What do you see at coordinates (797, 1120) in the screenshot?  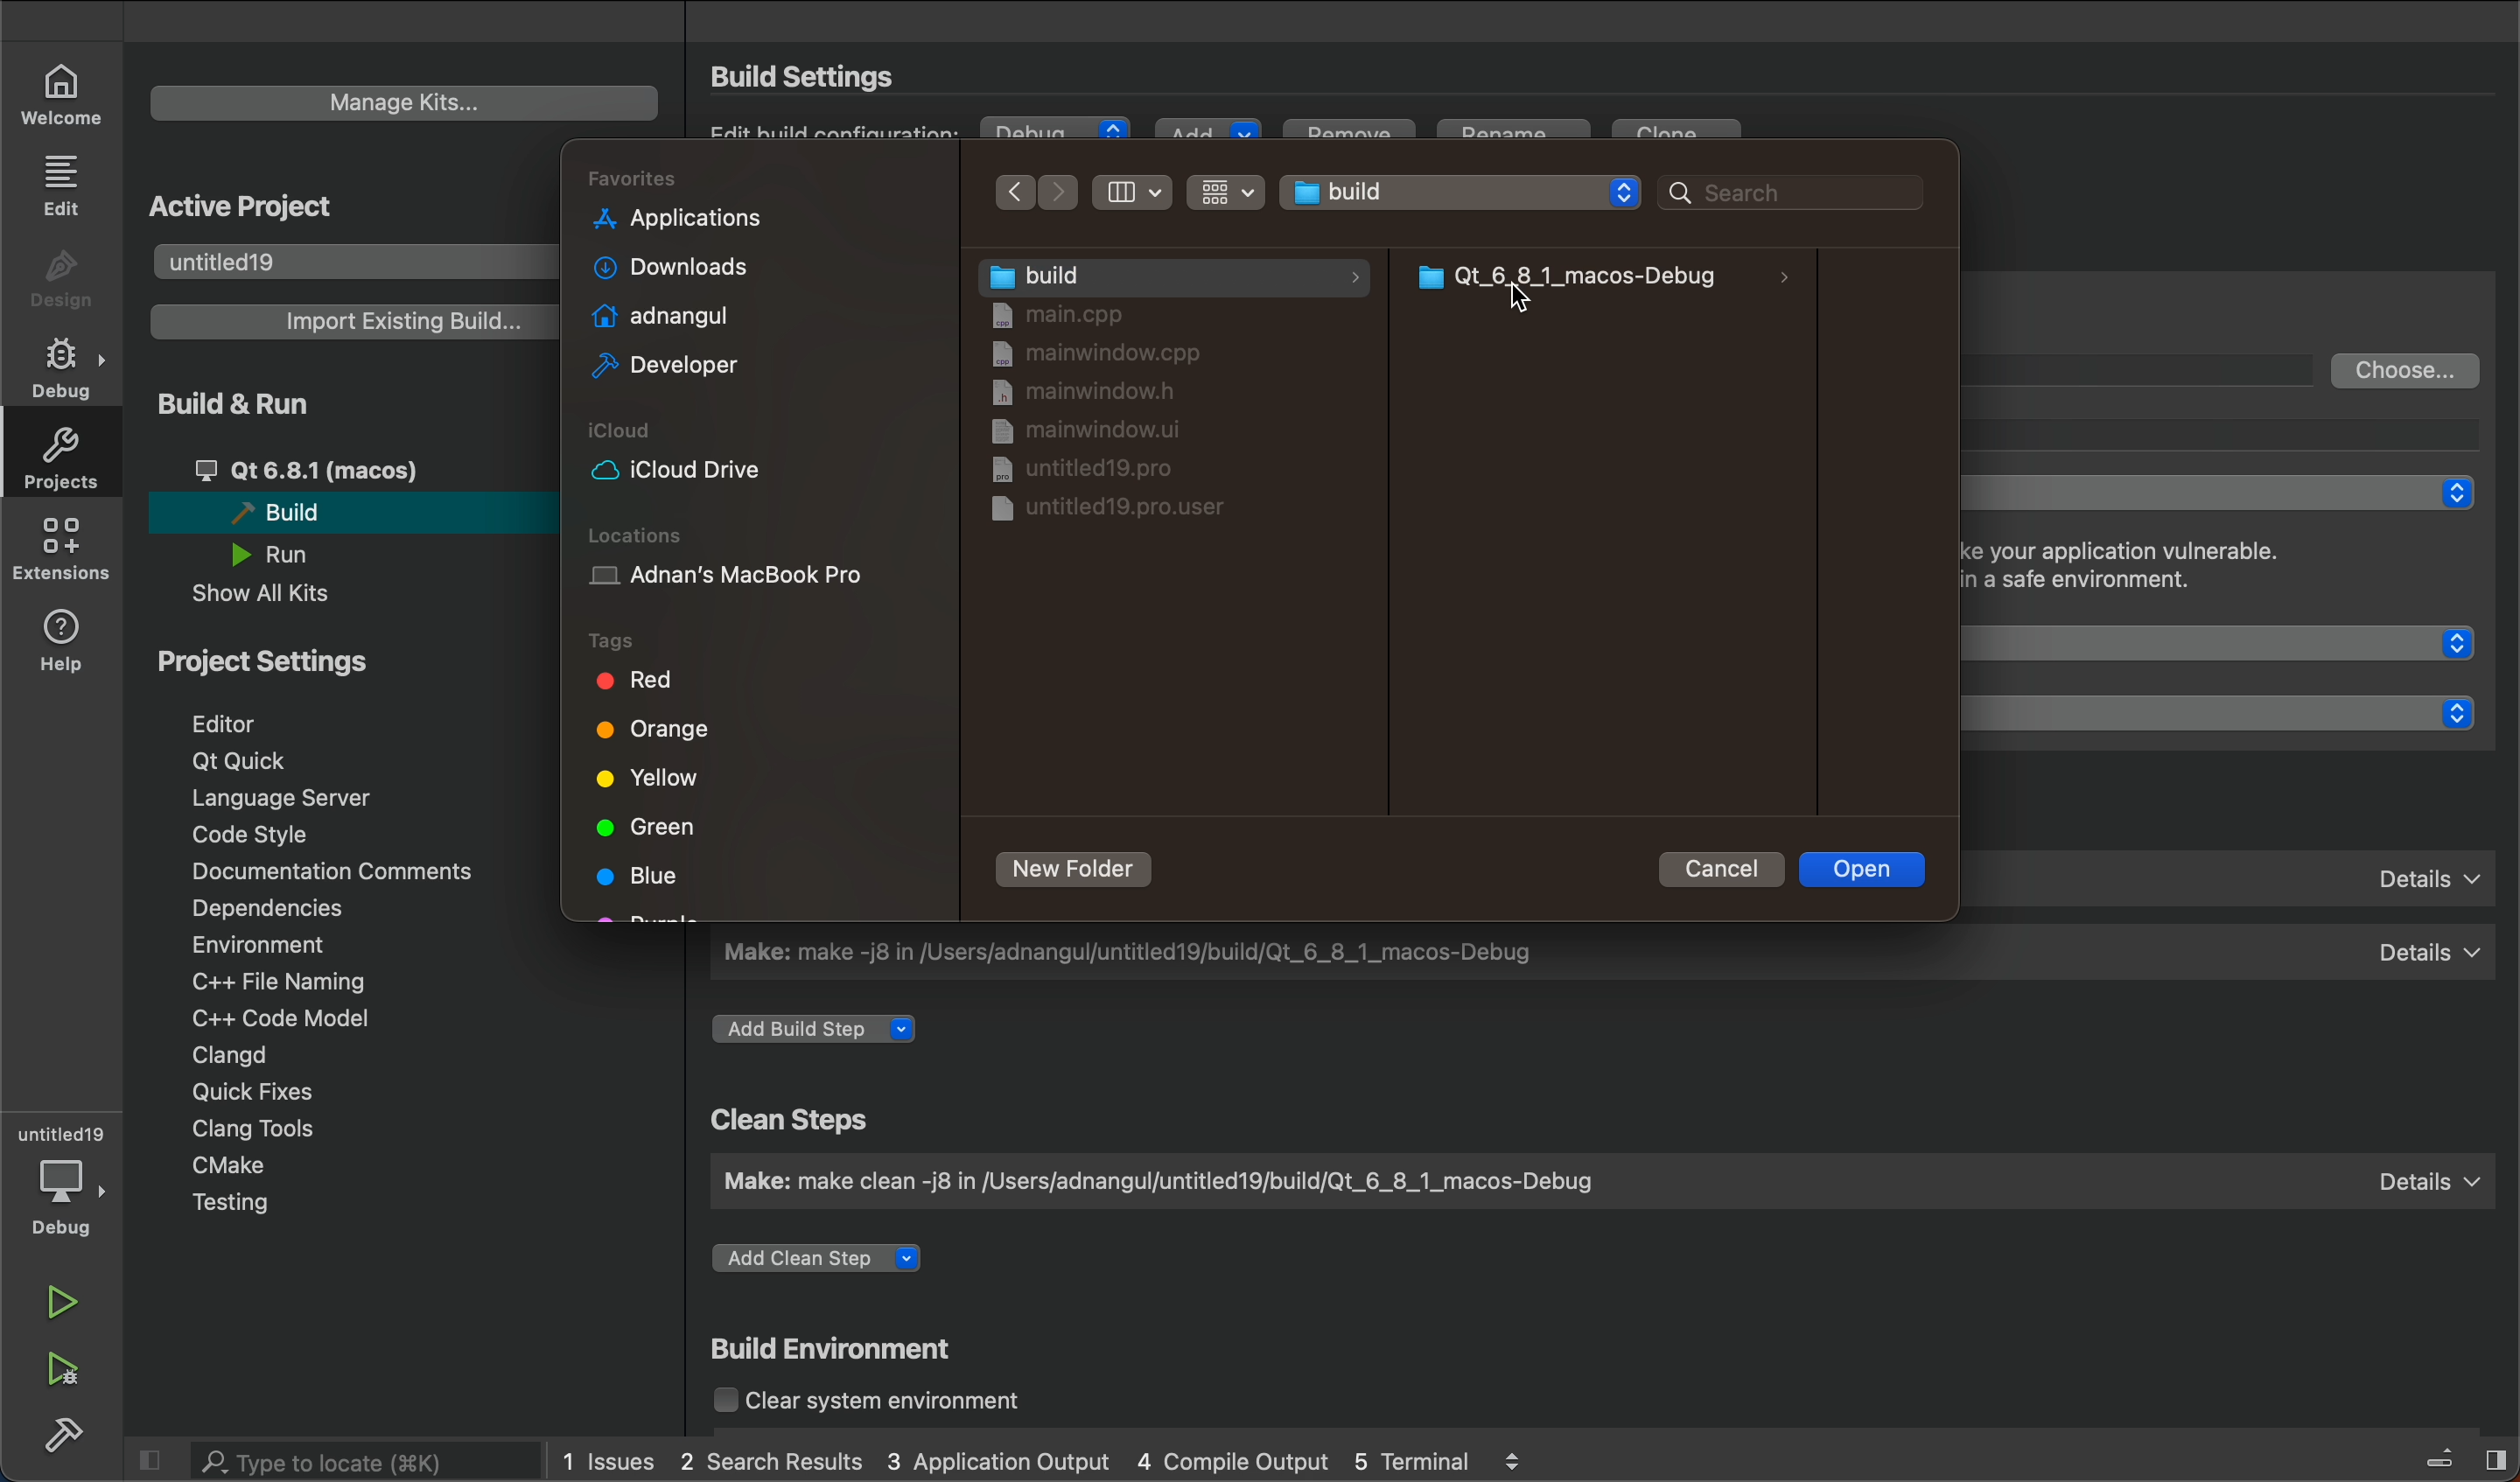 I see `clean steps` at bounding box center [797, 1120].